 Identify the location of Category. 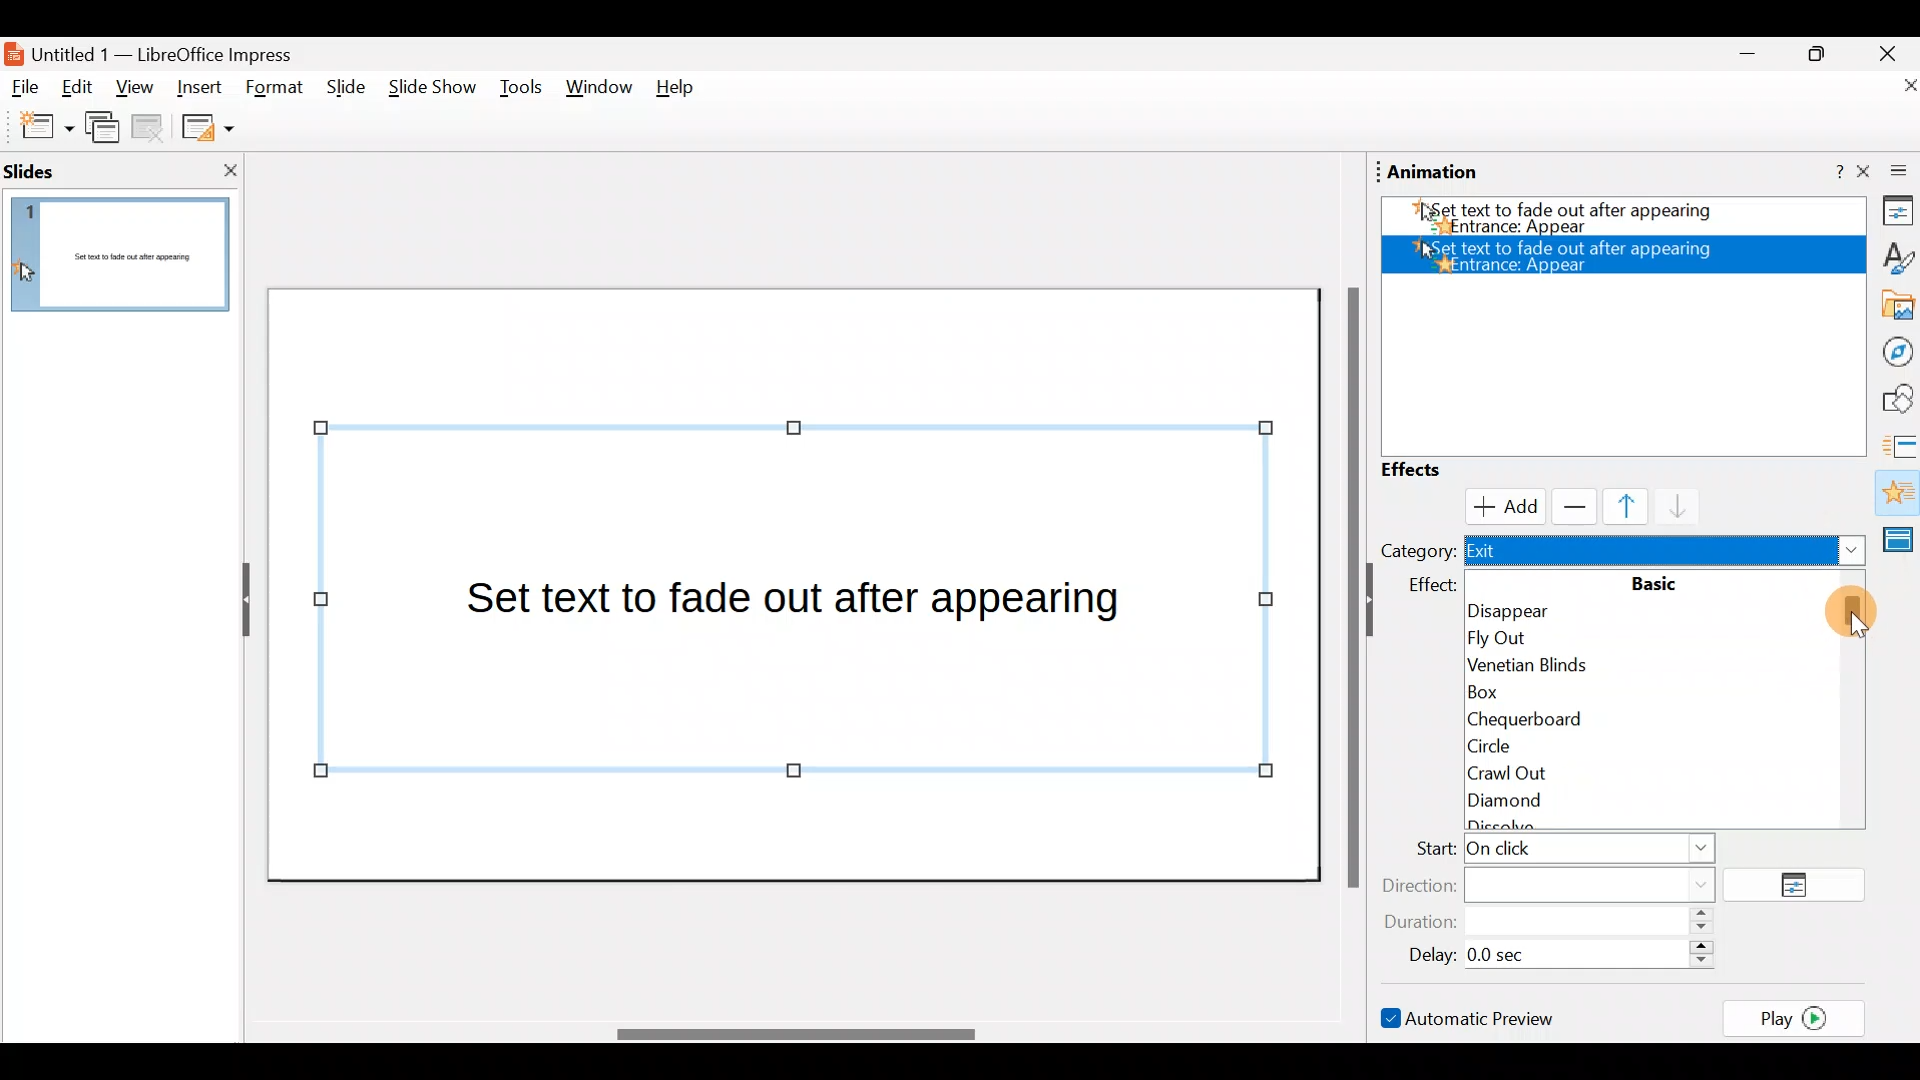
(1417, 550).